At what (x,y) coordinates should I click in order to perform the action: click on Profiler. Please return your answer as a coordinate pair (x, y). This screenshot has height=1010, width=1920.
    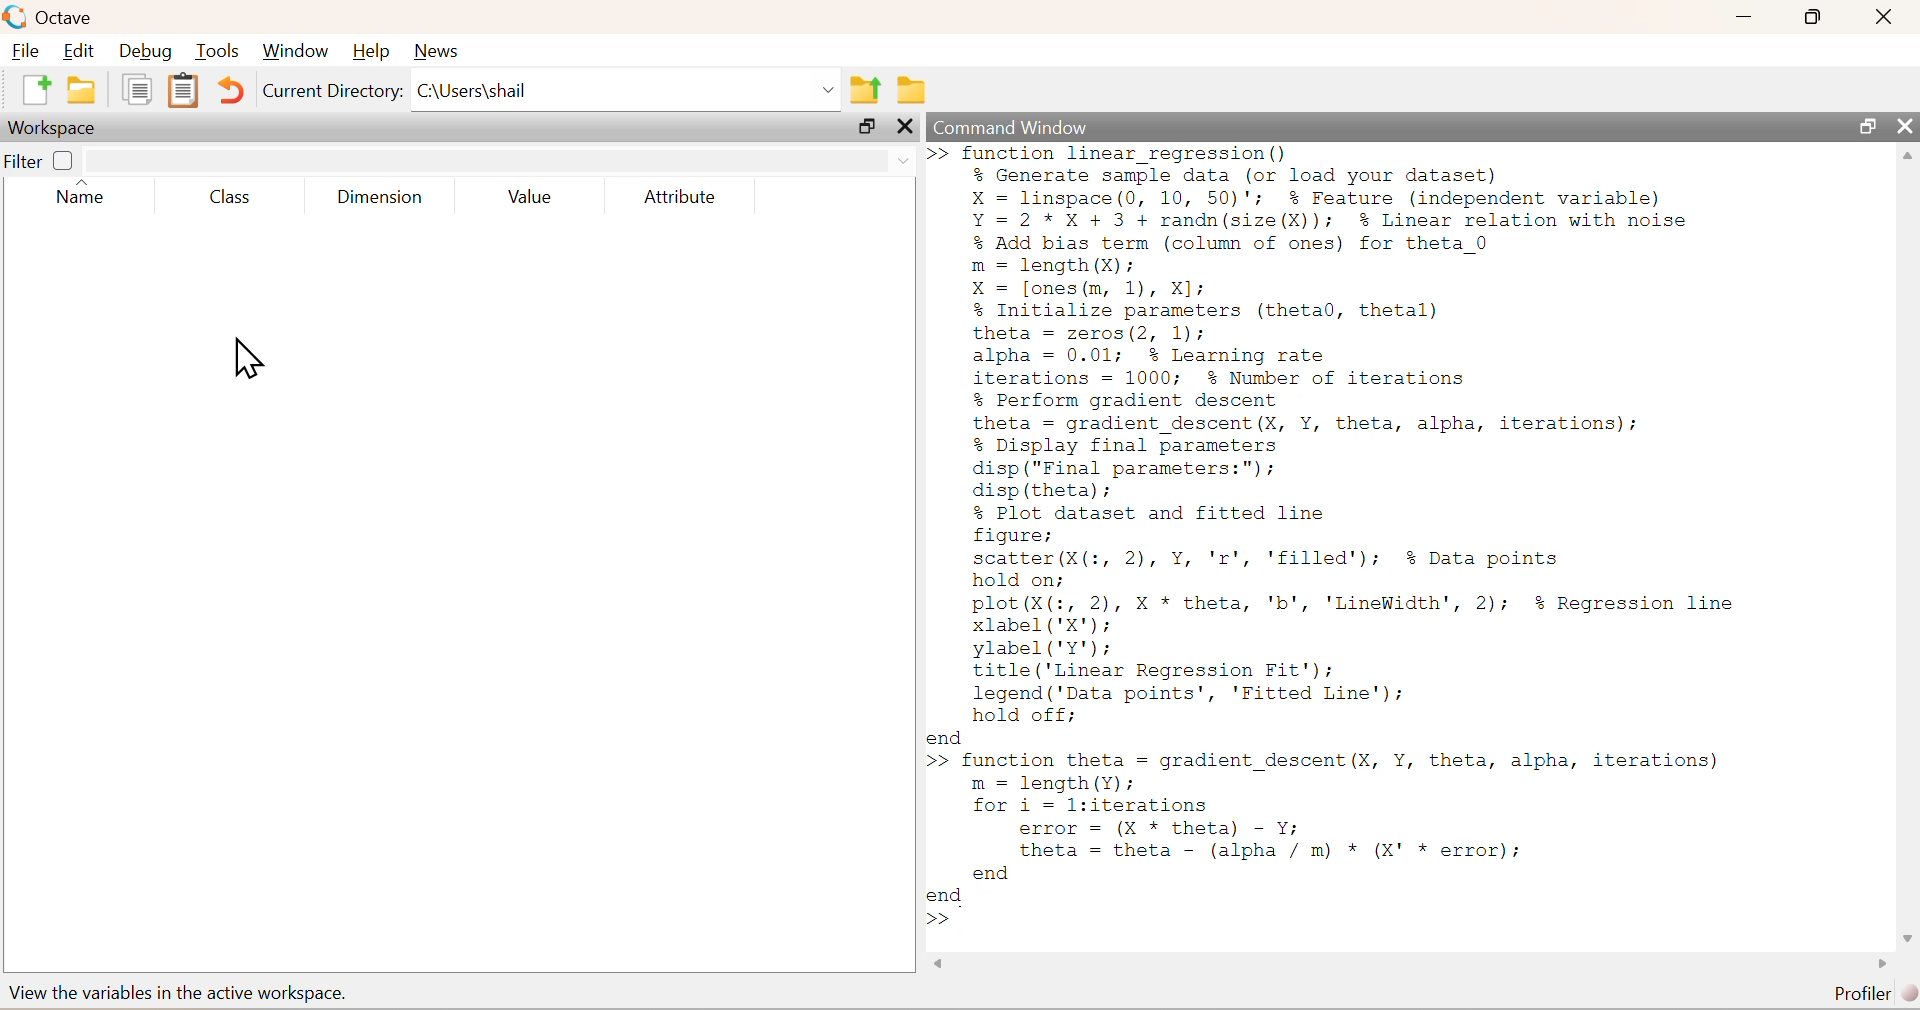
    Looking at the image, I should click on (1873, 994).